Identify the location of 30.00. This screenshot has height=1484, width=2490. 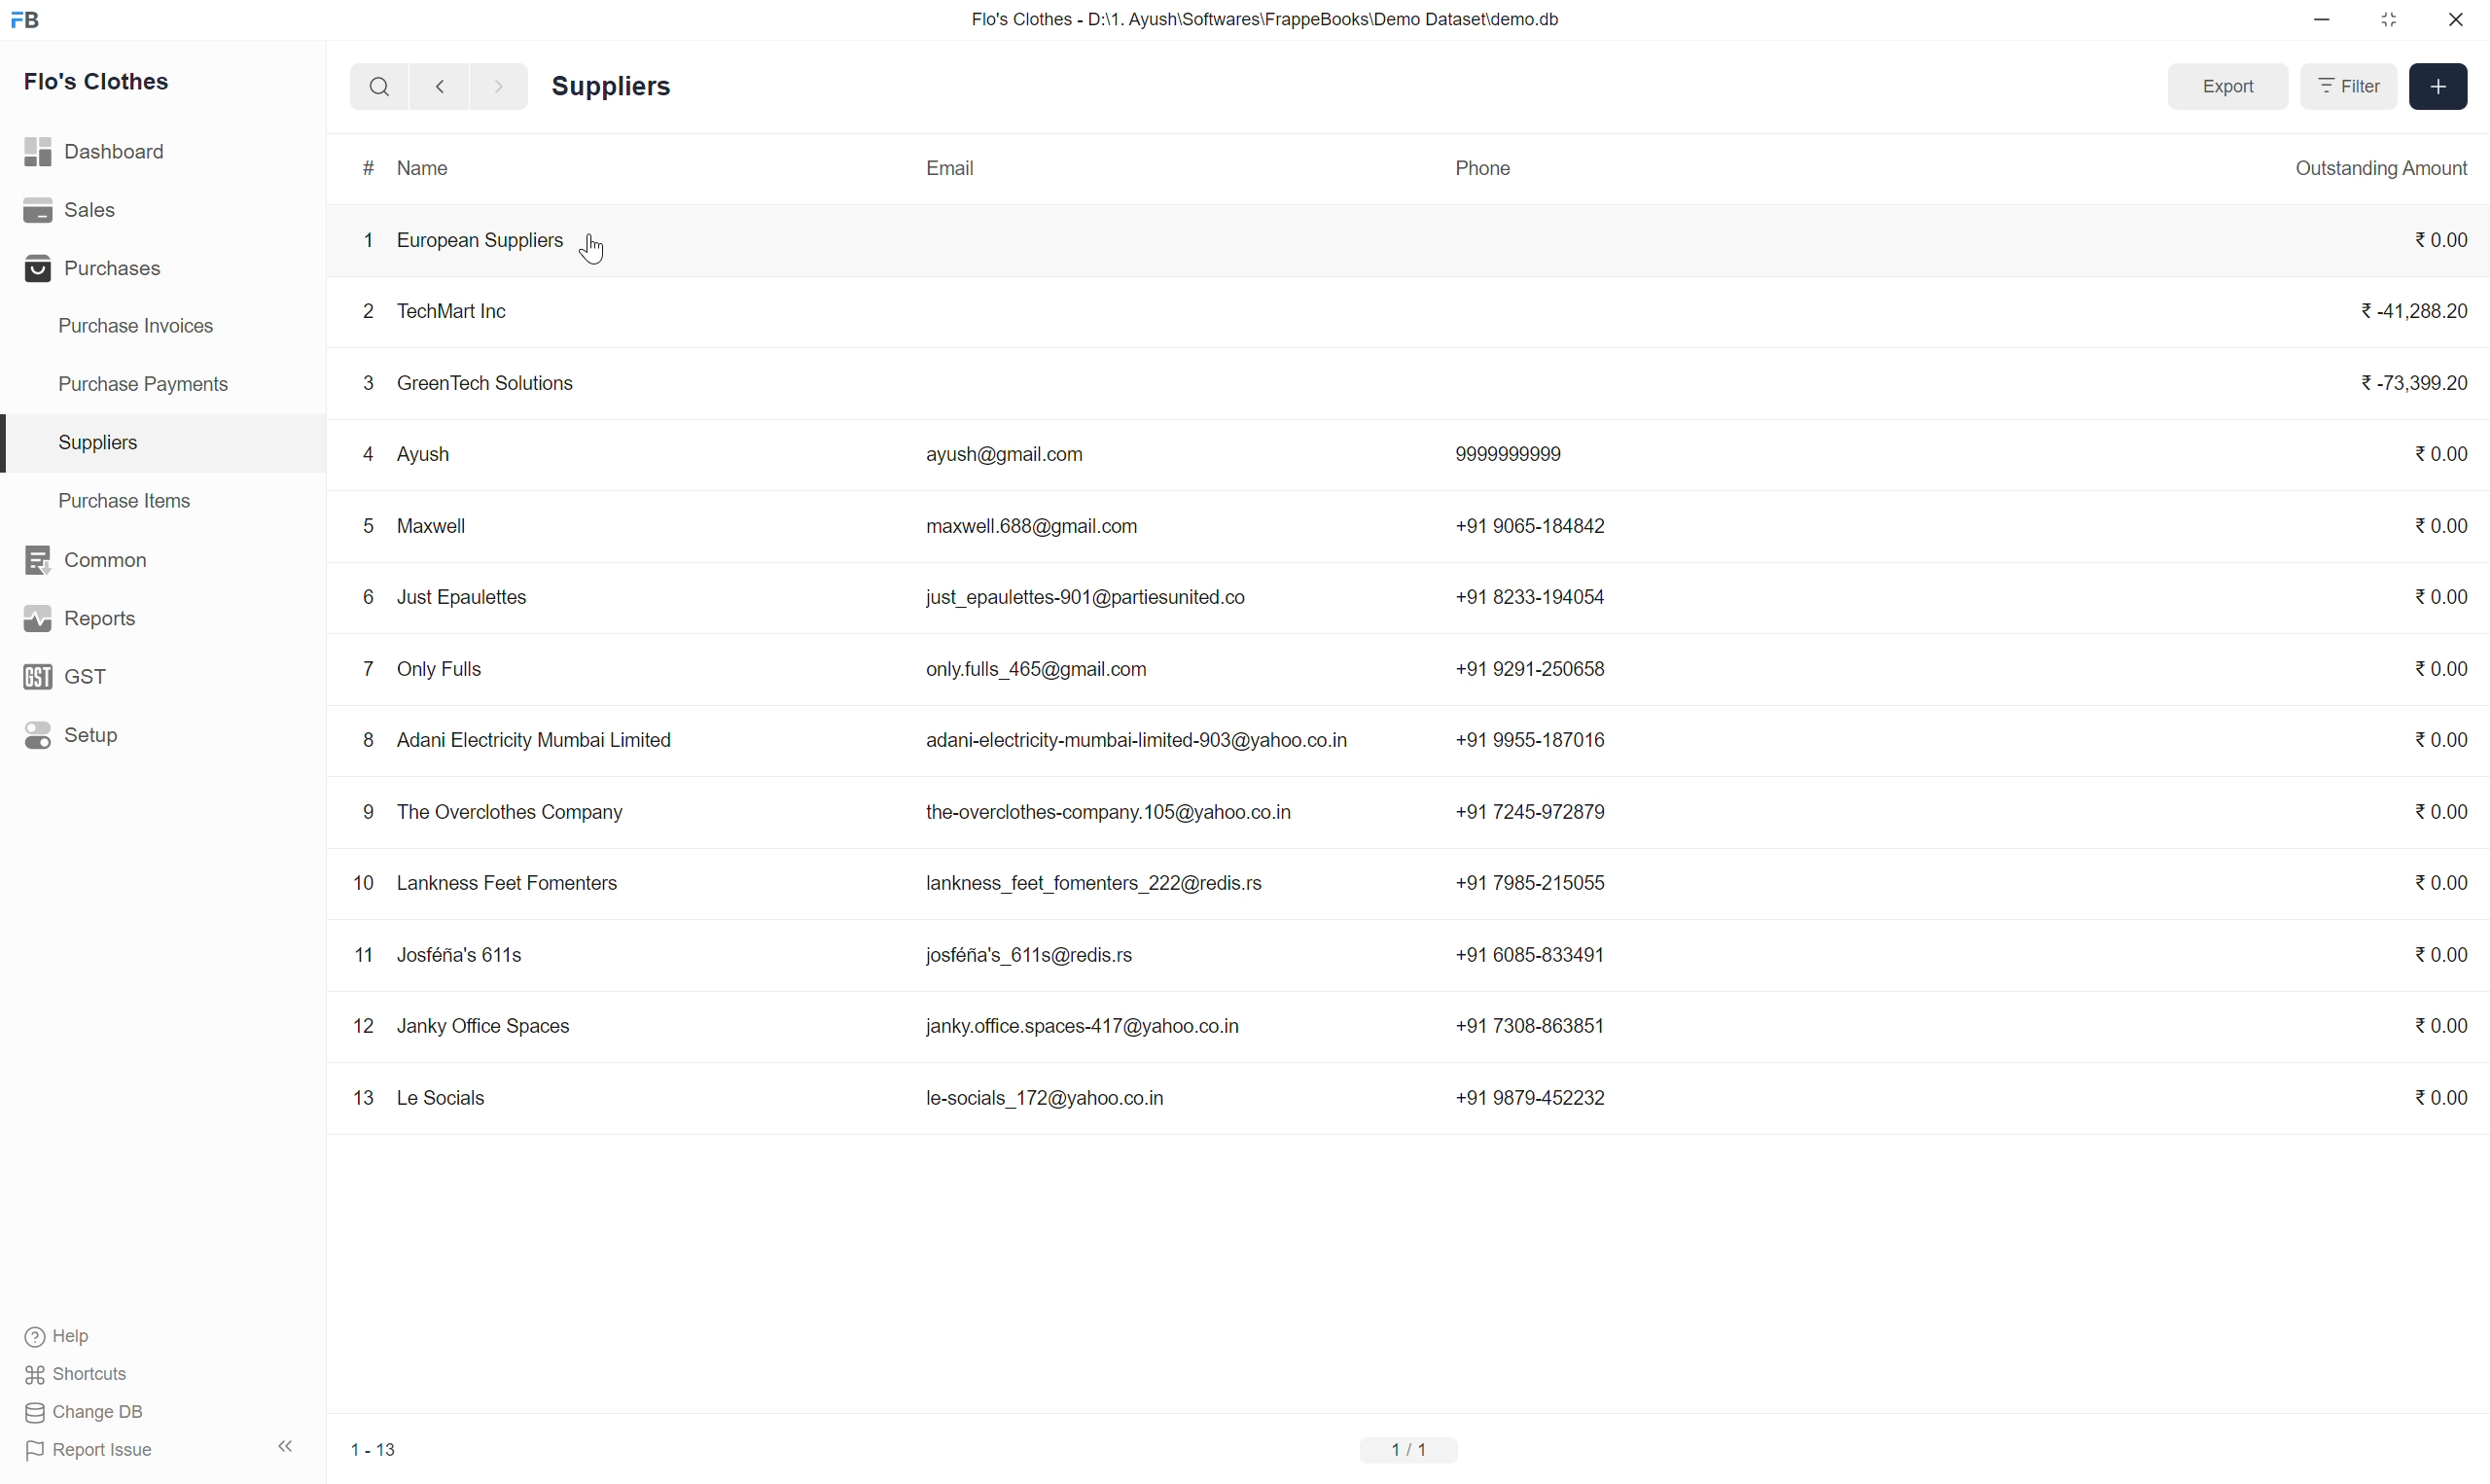
(2419, 738).